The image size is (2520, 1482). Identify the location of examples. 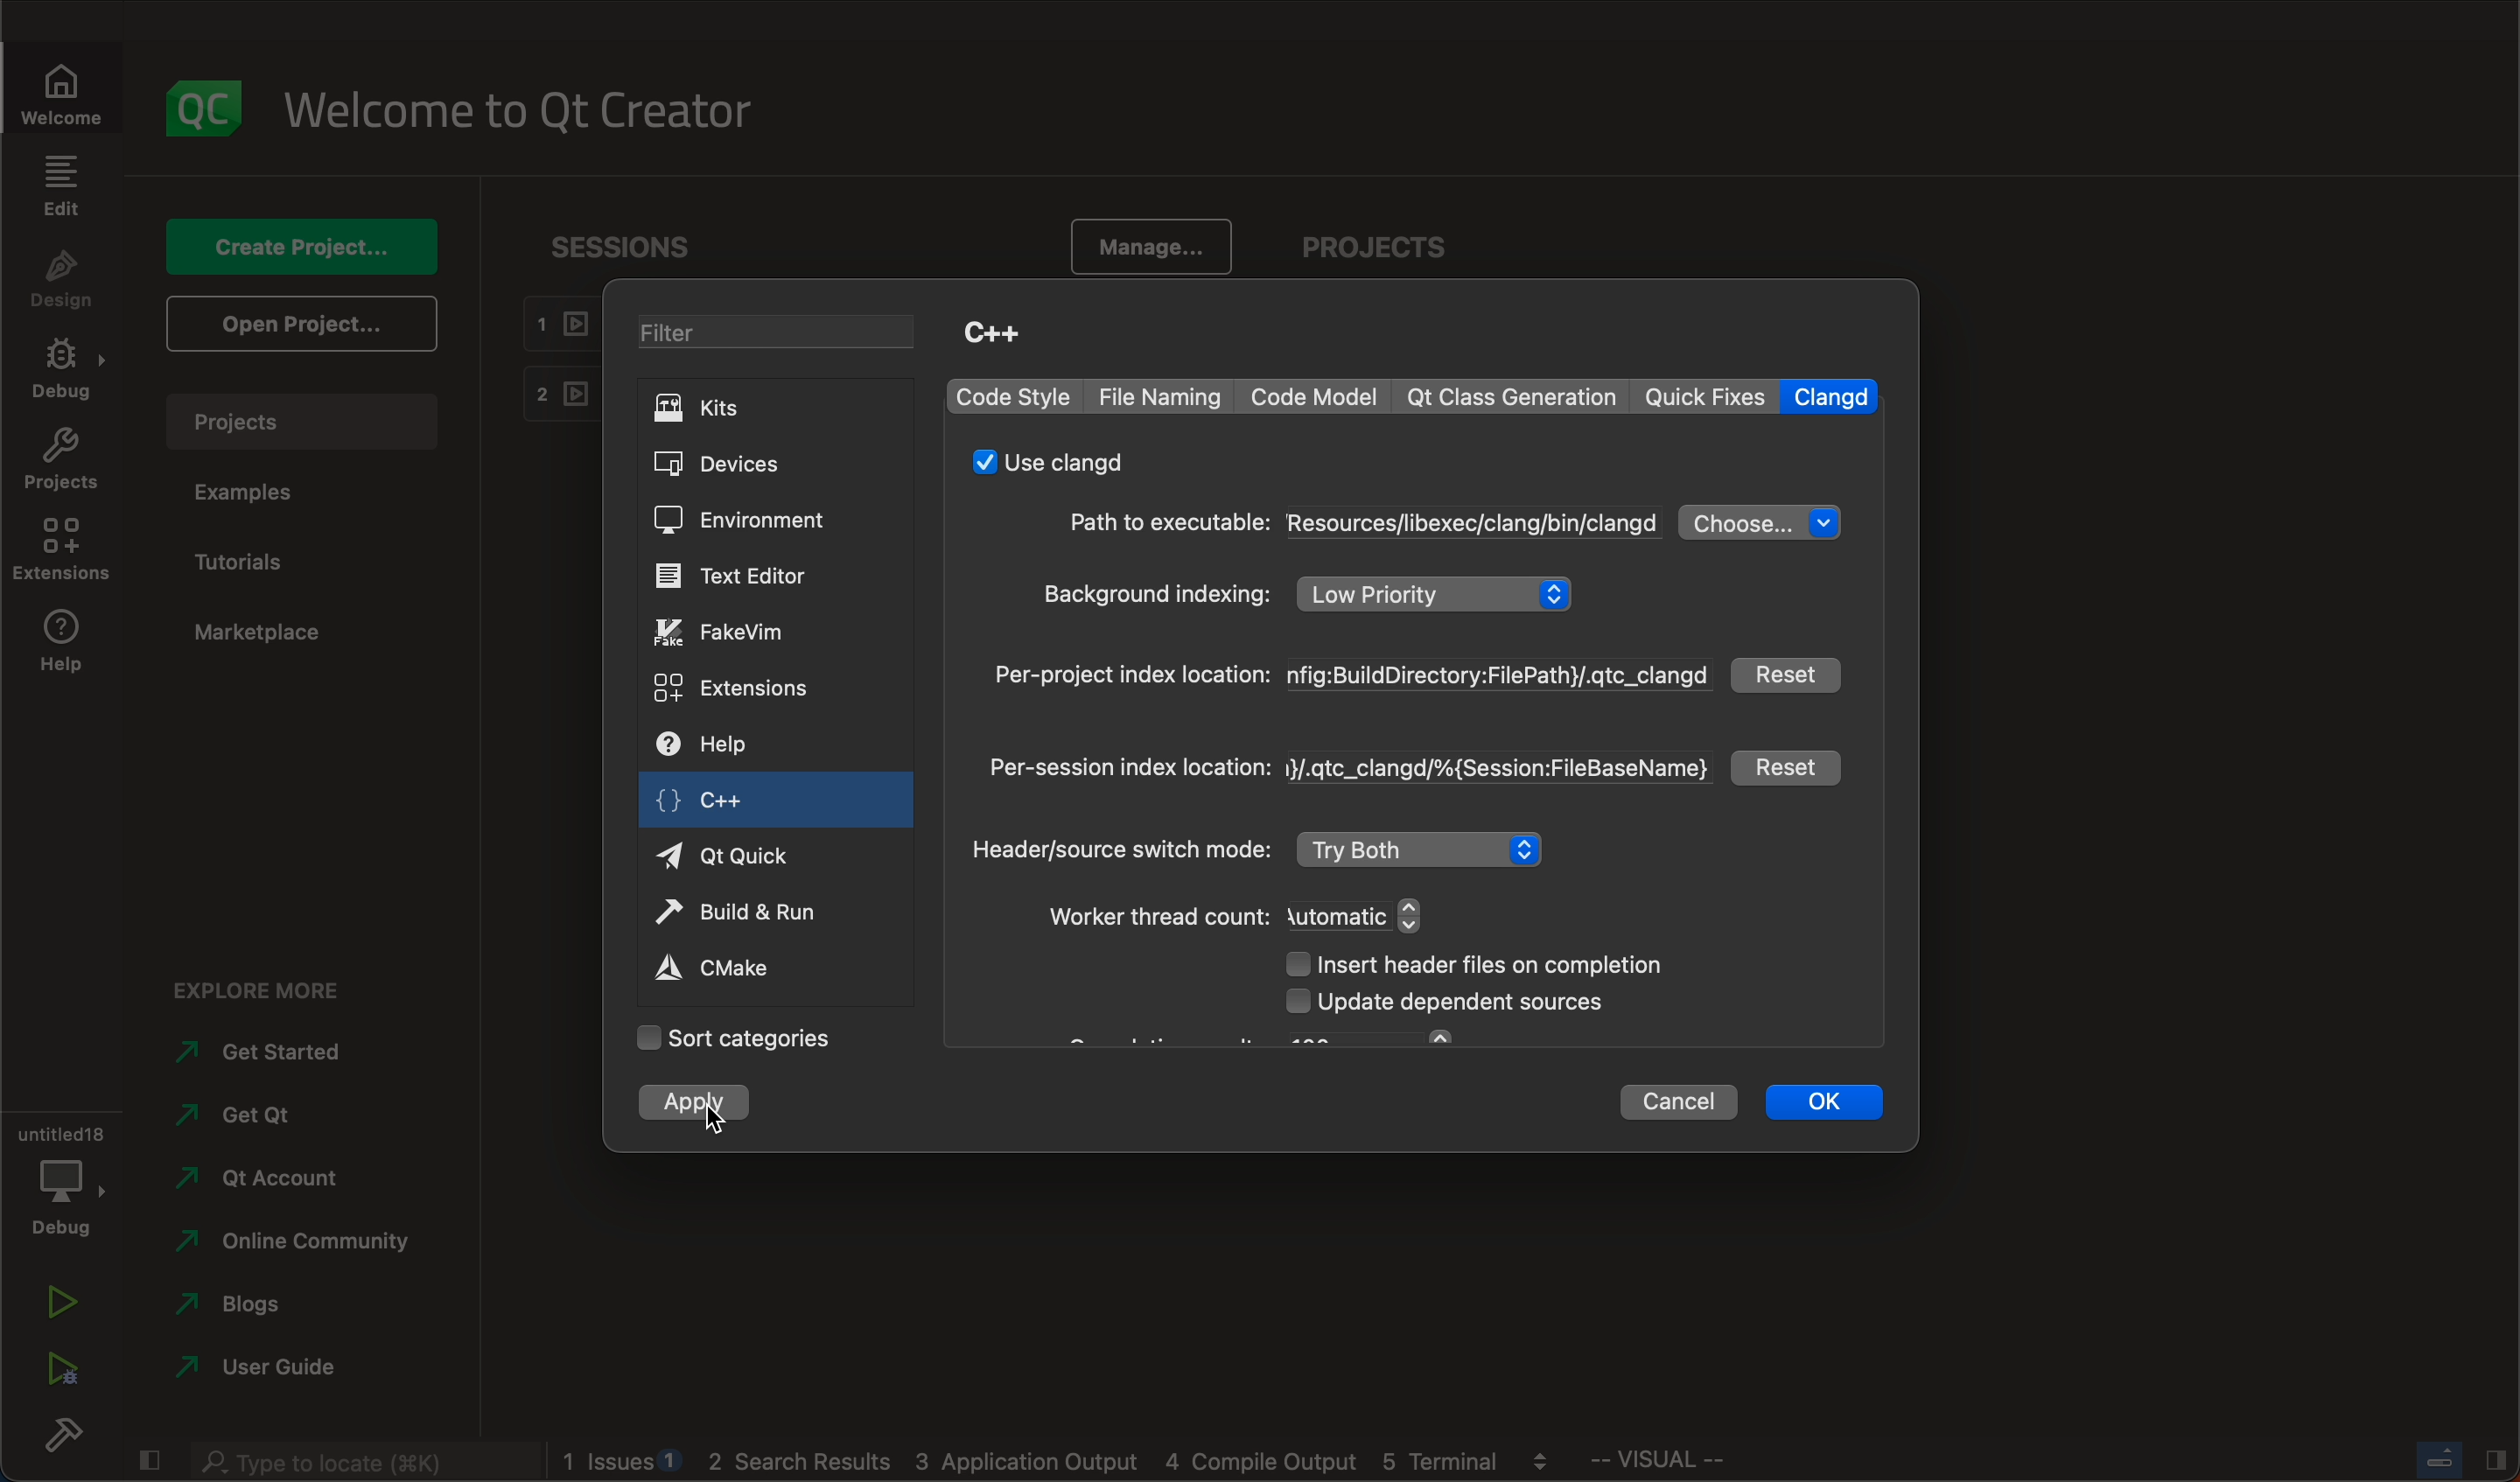
(279, 487).